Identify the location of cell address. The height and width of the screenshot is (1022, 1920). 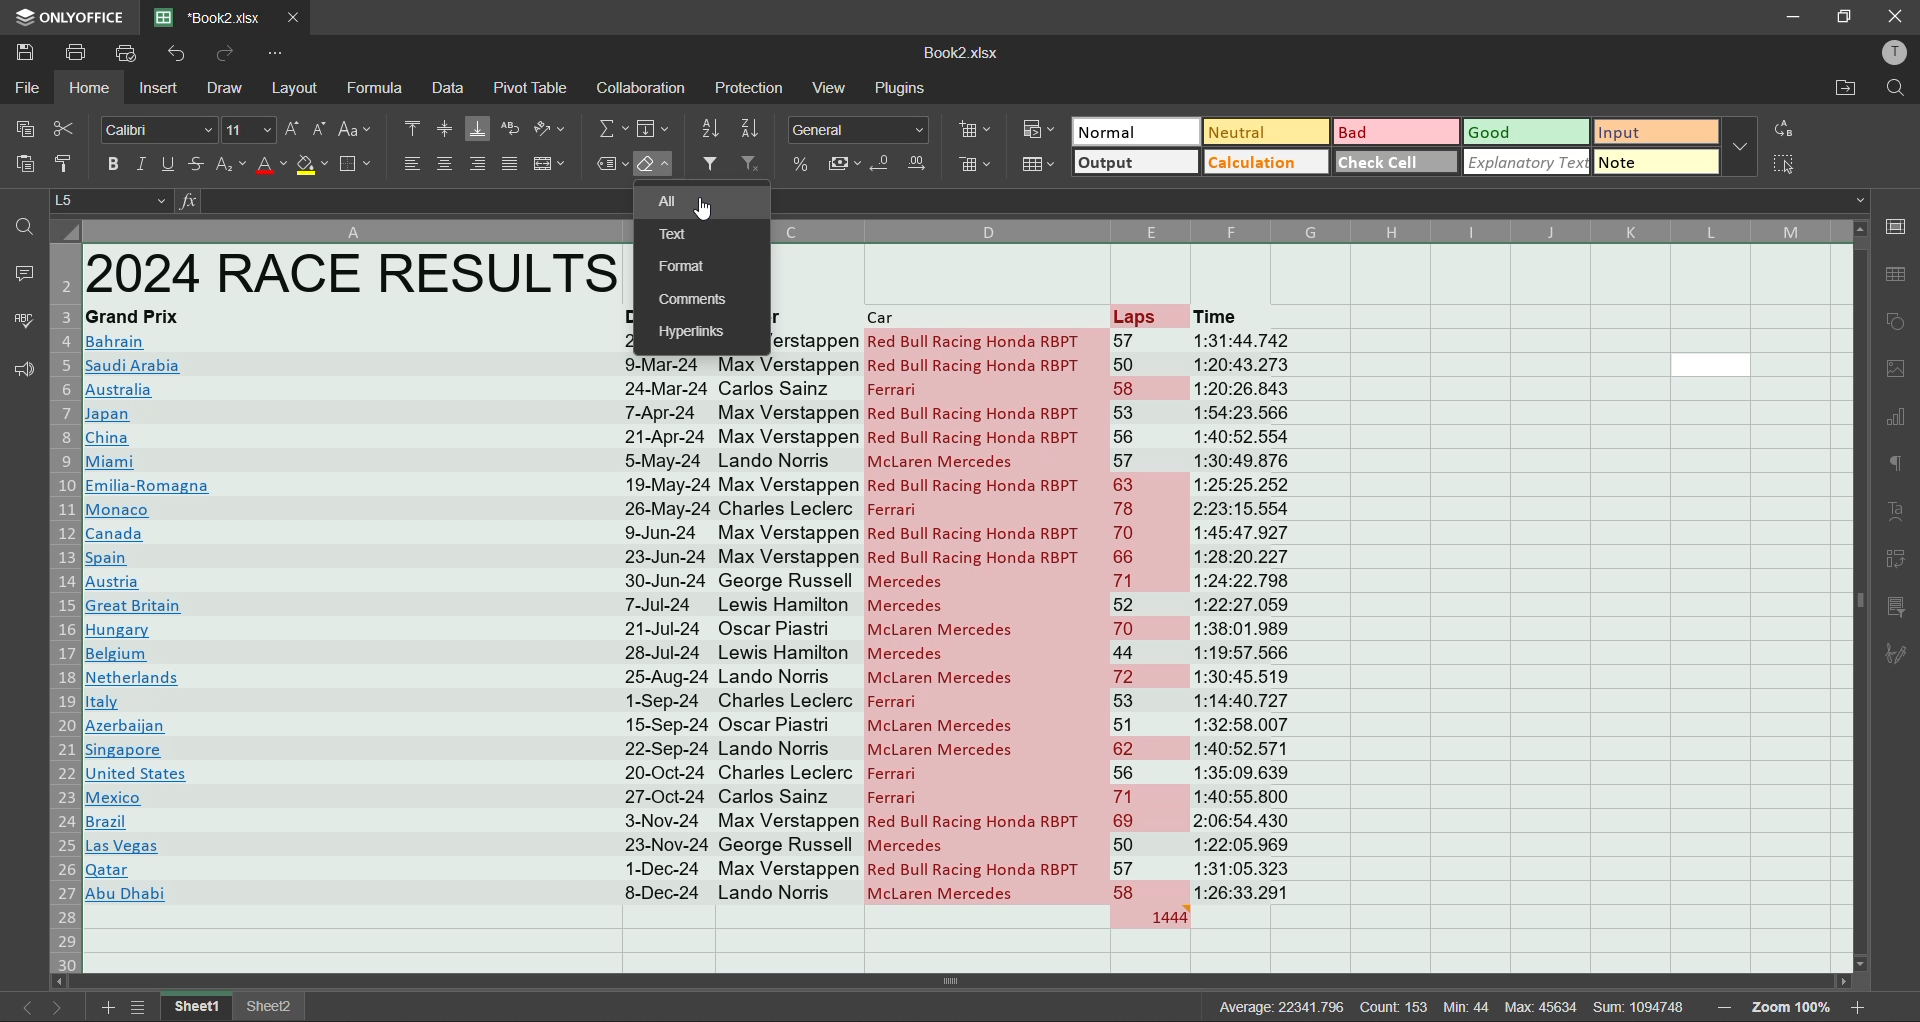
(115, 200).